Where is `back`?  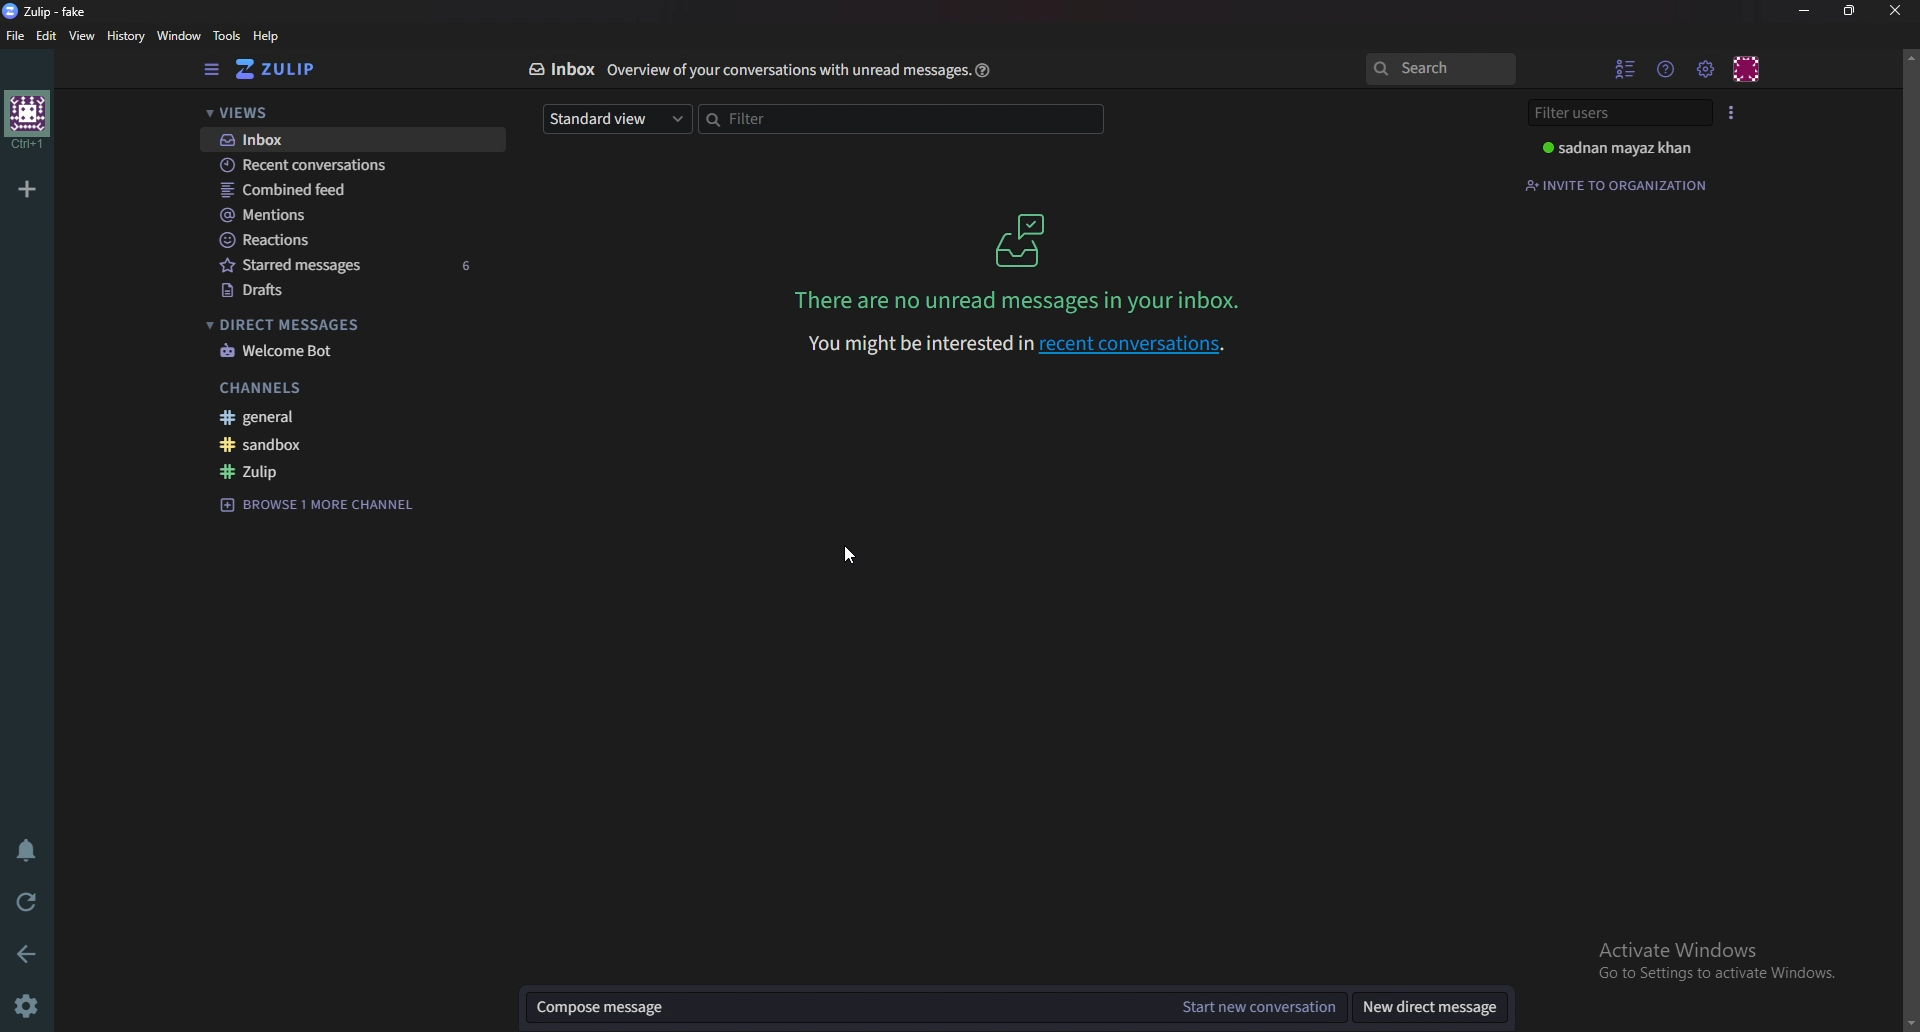 back is located at coordinates (22, 952).